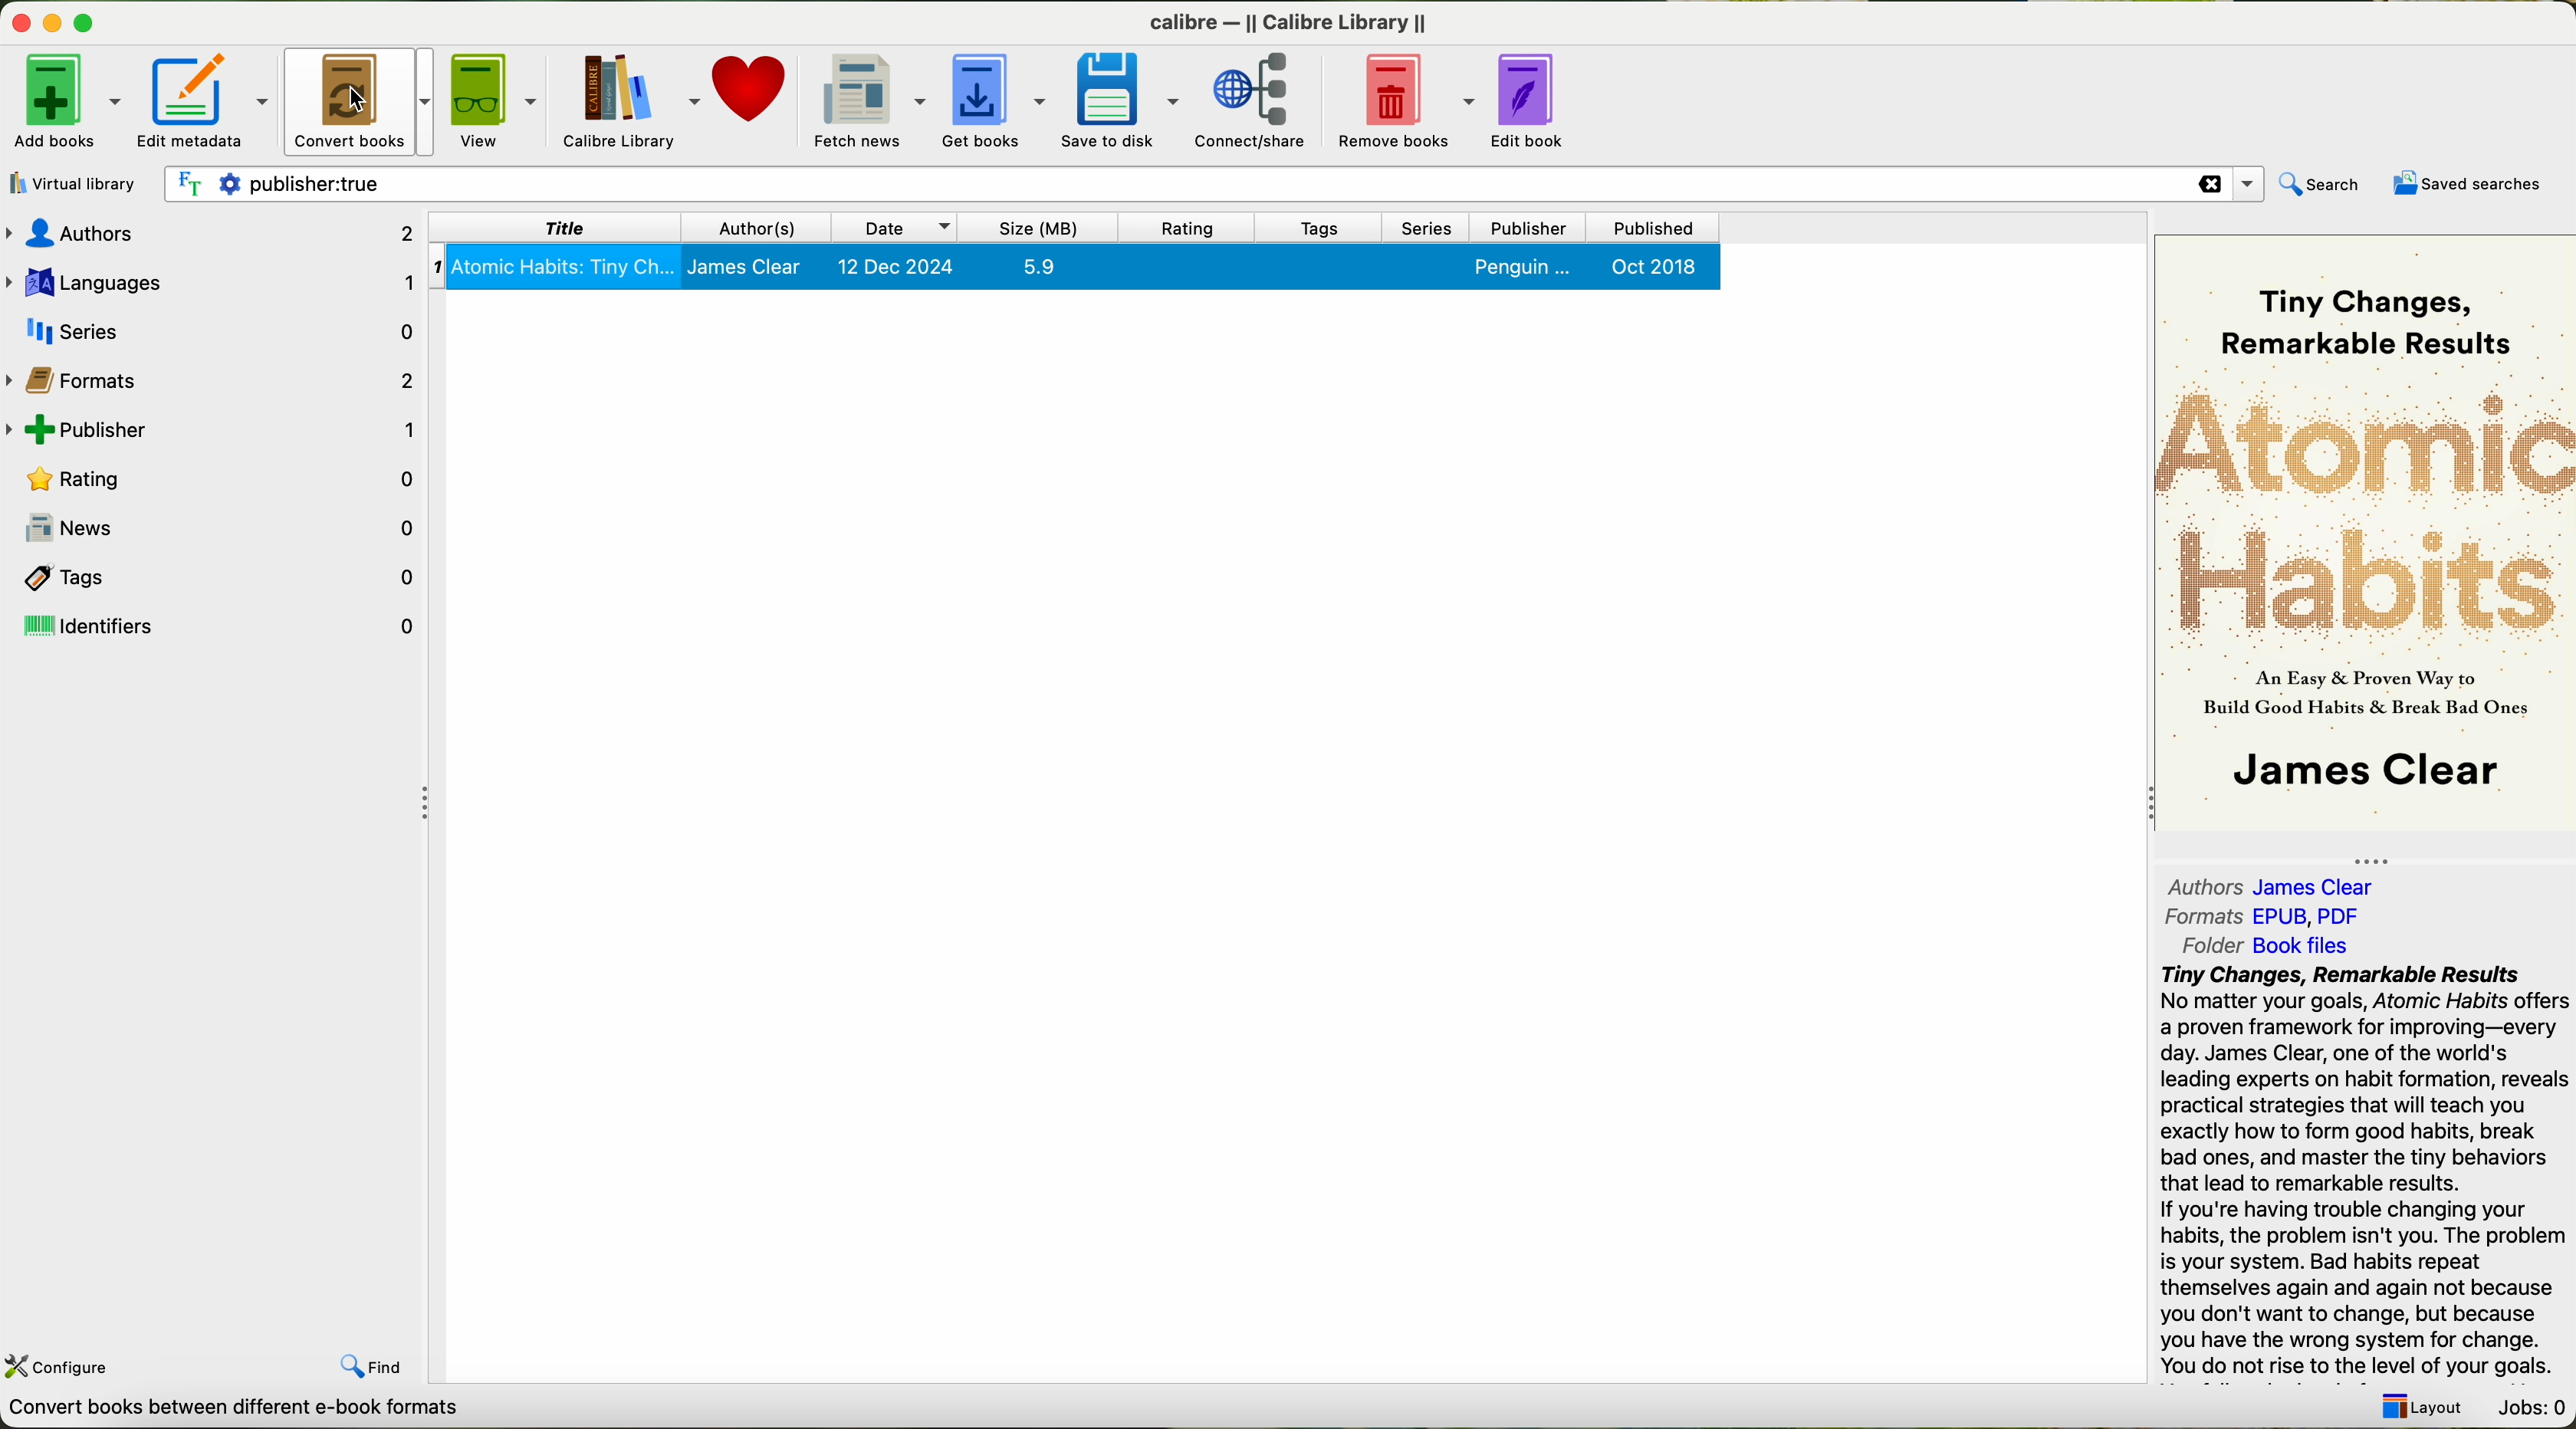 The height and width of the screenshot is (1429, 2576). What do you see at coordinates (222, 625) in the screenshot?
I see `identifiers` at bounding box center [222, 625].